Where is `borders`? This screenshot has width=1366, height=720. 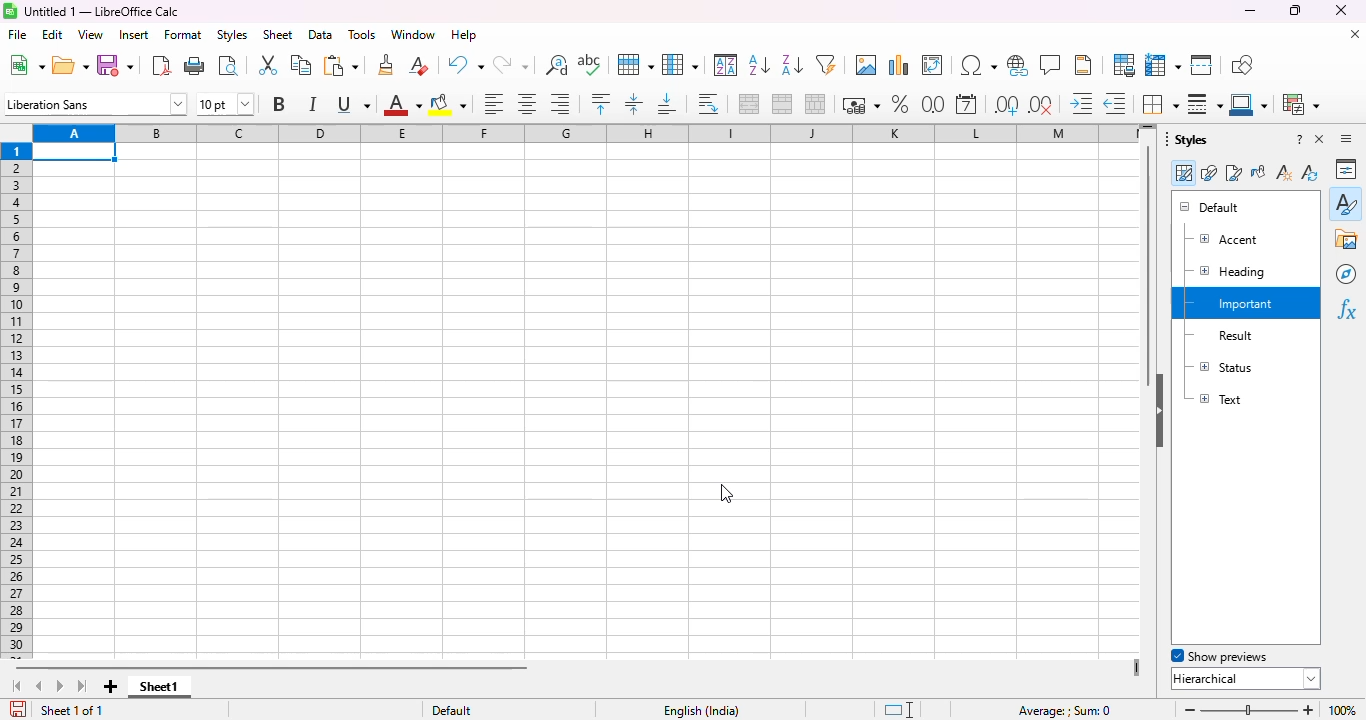 borders is located at coordinates (1159, 103).